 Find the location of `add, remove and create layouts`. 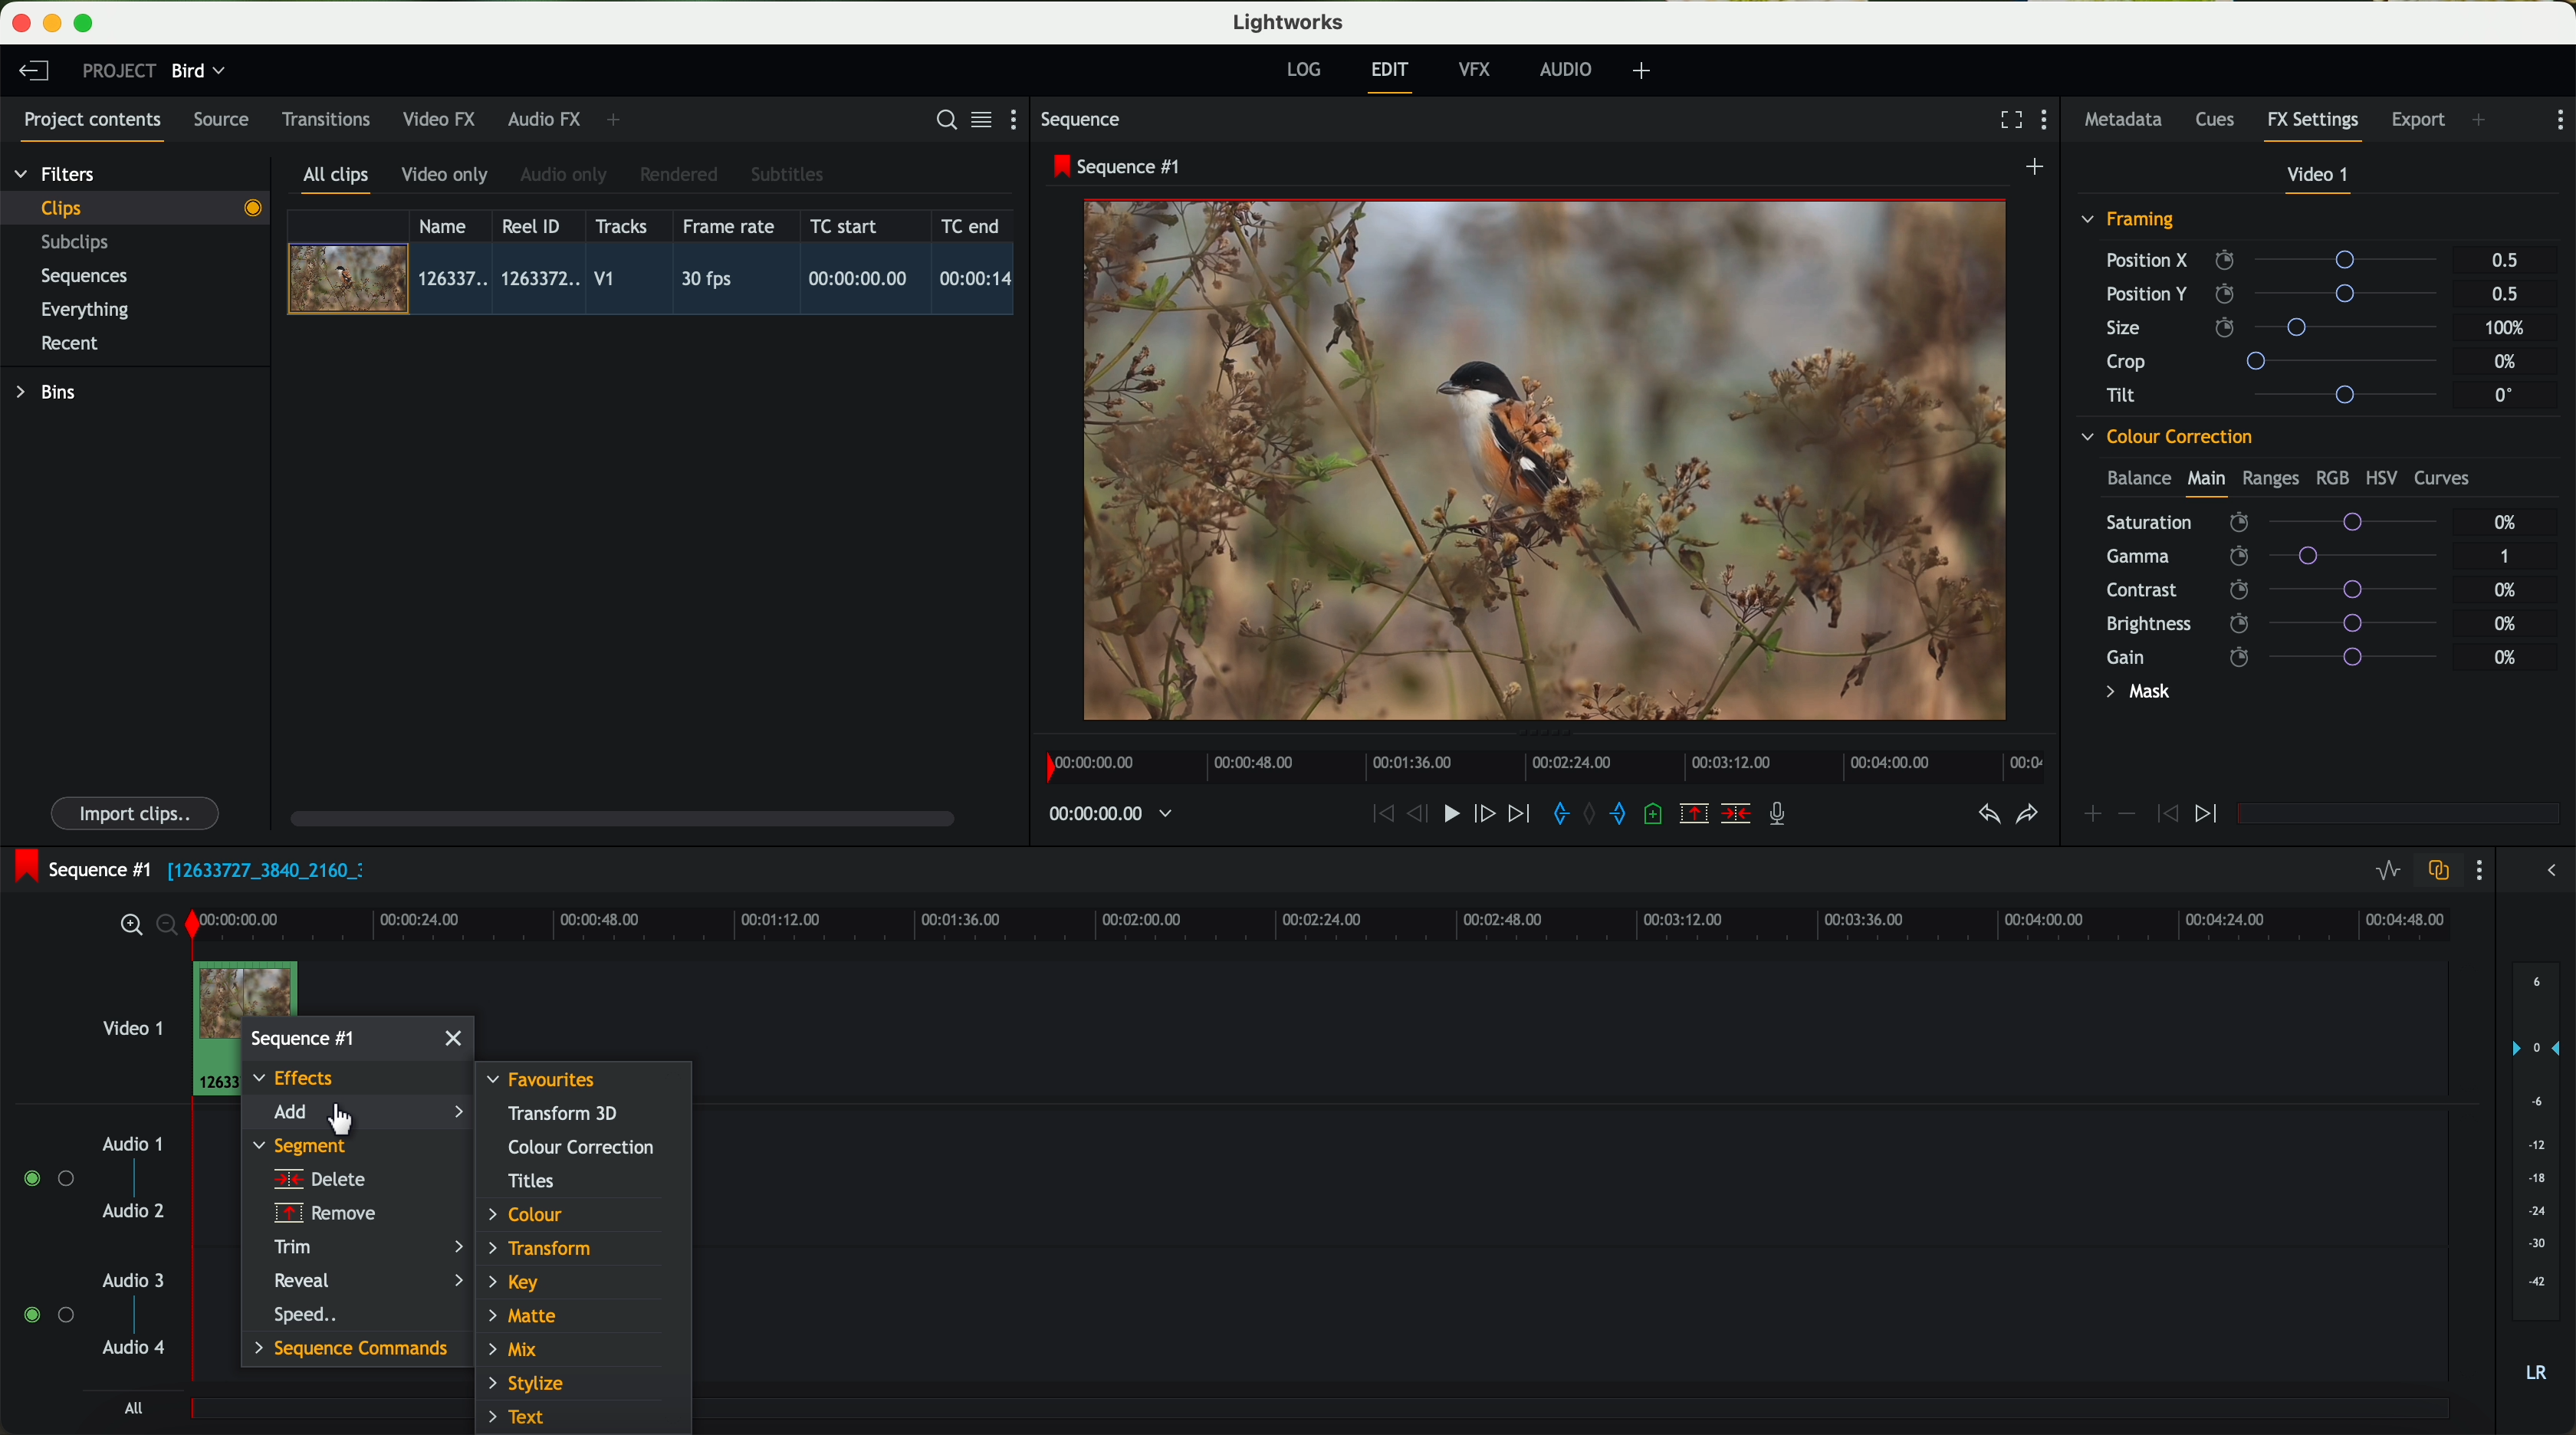

add, remove and create layouts is located at coordinates (1645, 71).